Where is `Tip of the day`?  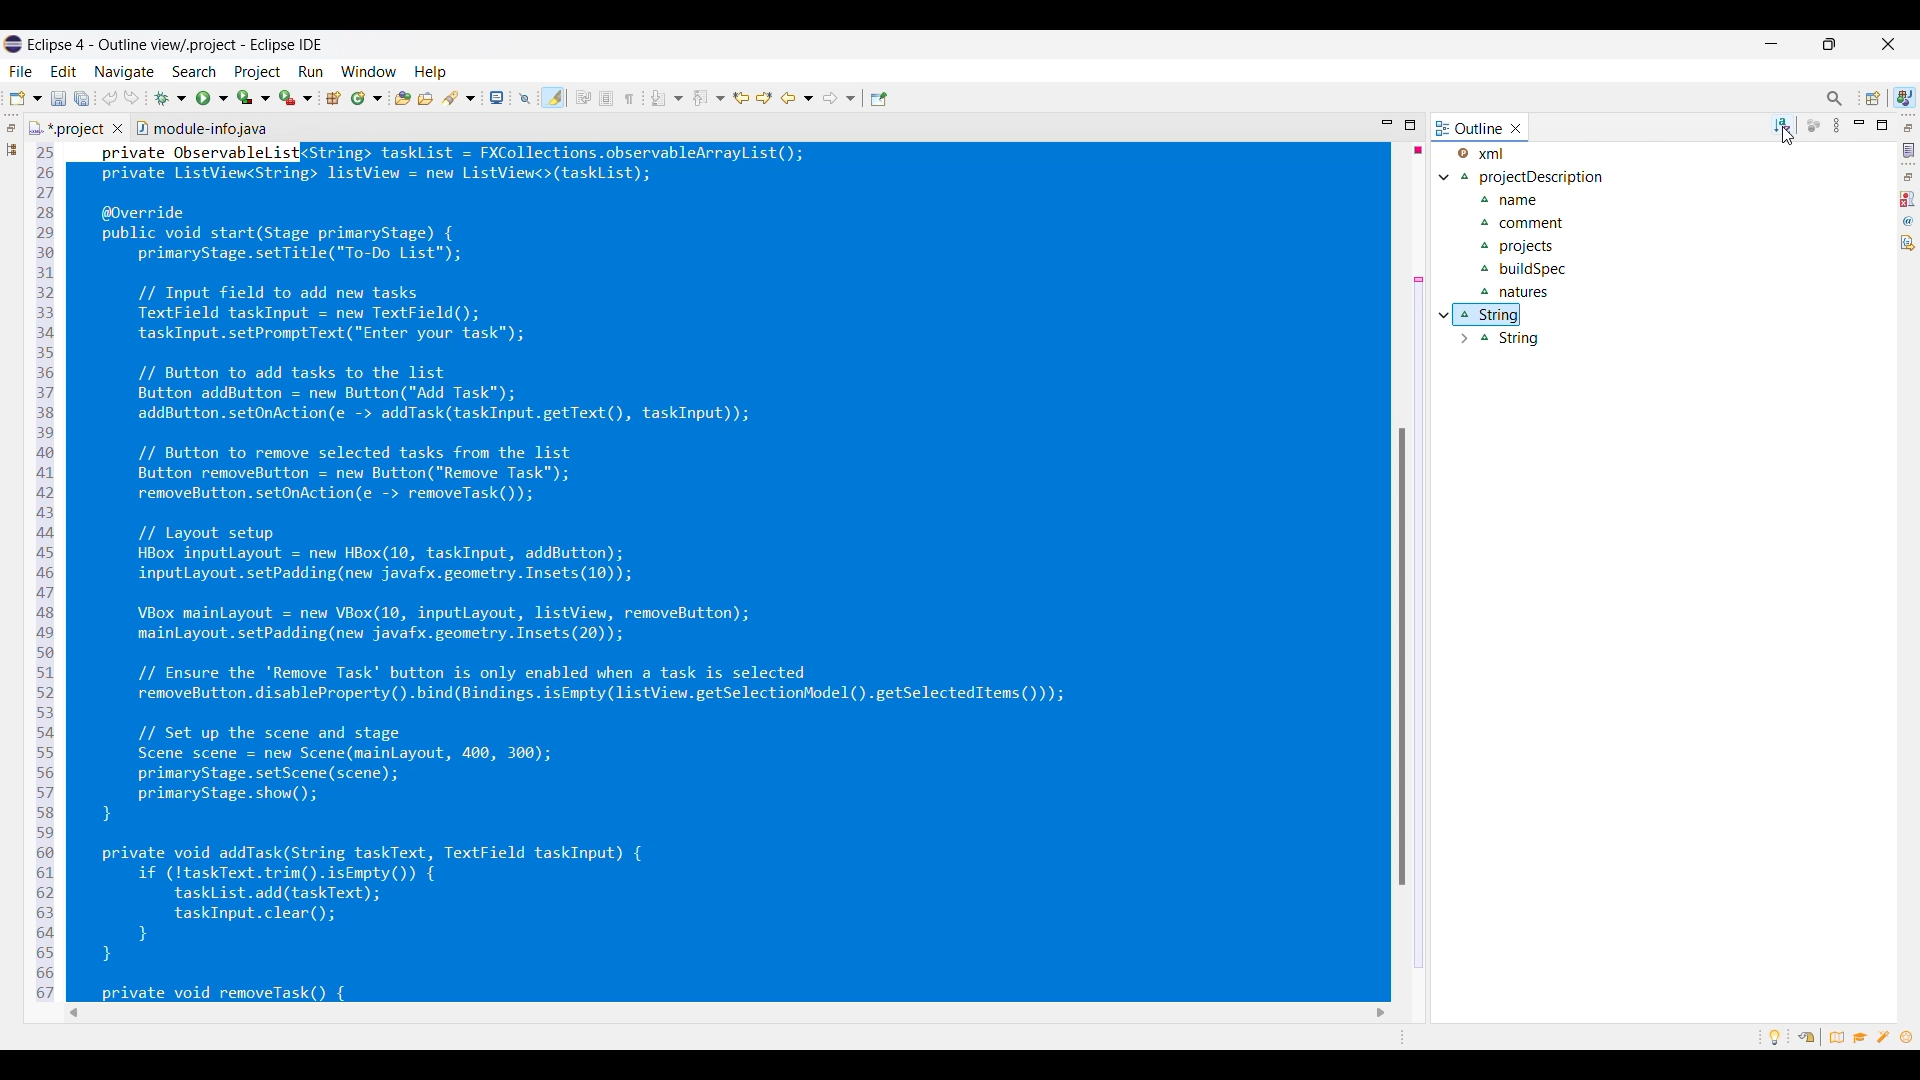
Tip of the day is located at coordinates (1775, 1037).